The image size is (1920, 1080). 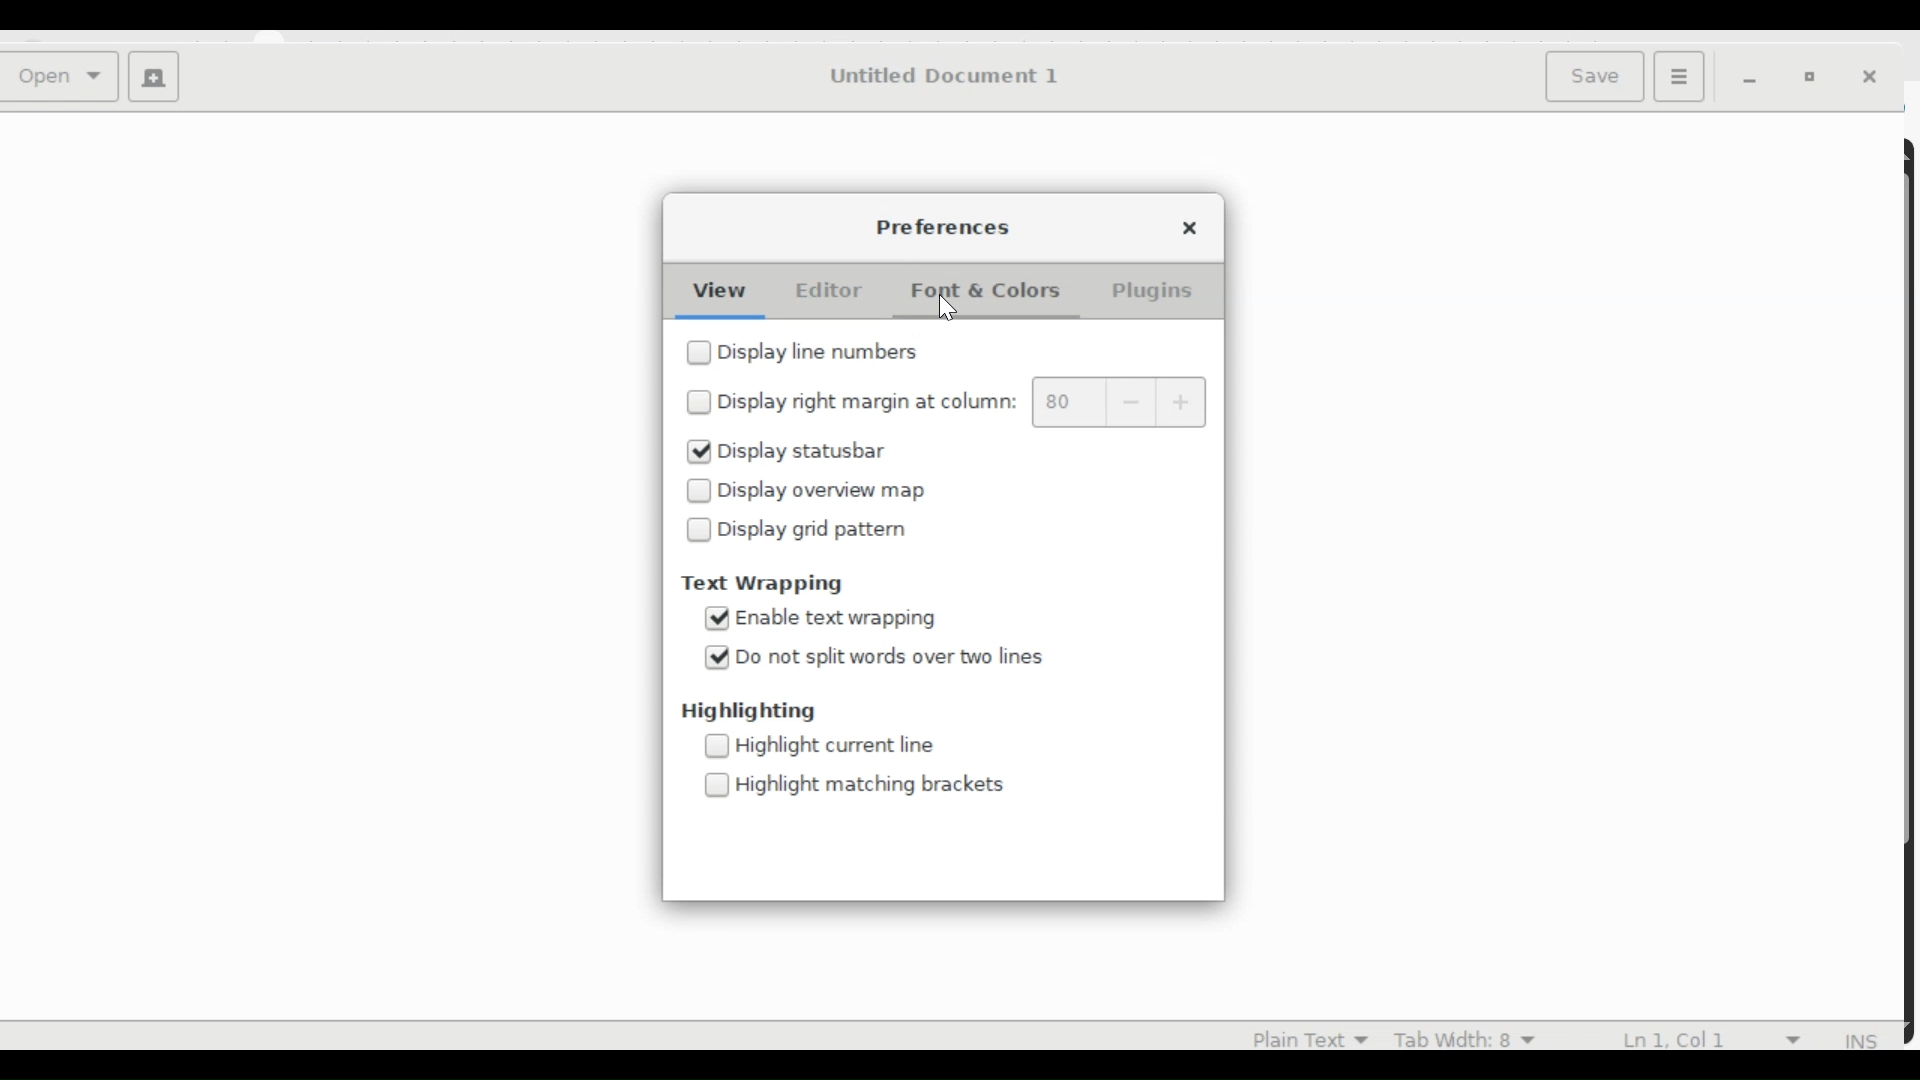 What do you see at coordinates (699, 451) in the screenshot?
I see `checked checkbox` at bounding box center [699, 451].